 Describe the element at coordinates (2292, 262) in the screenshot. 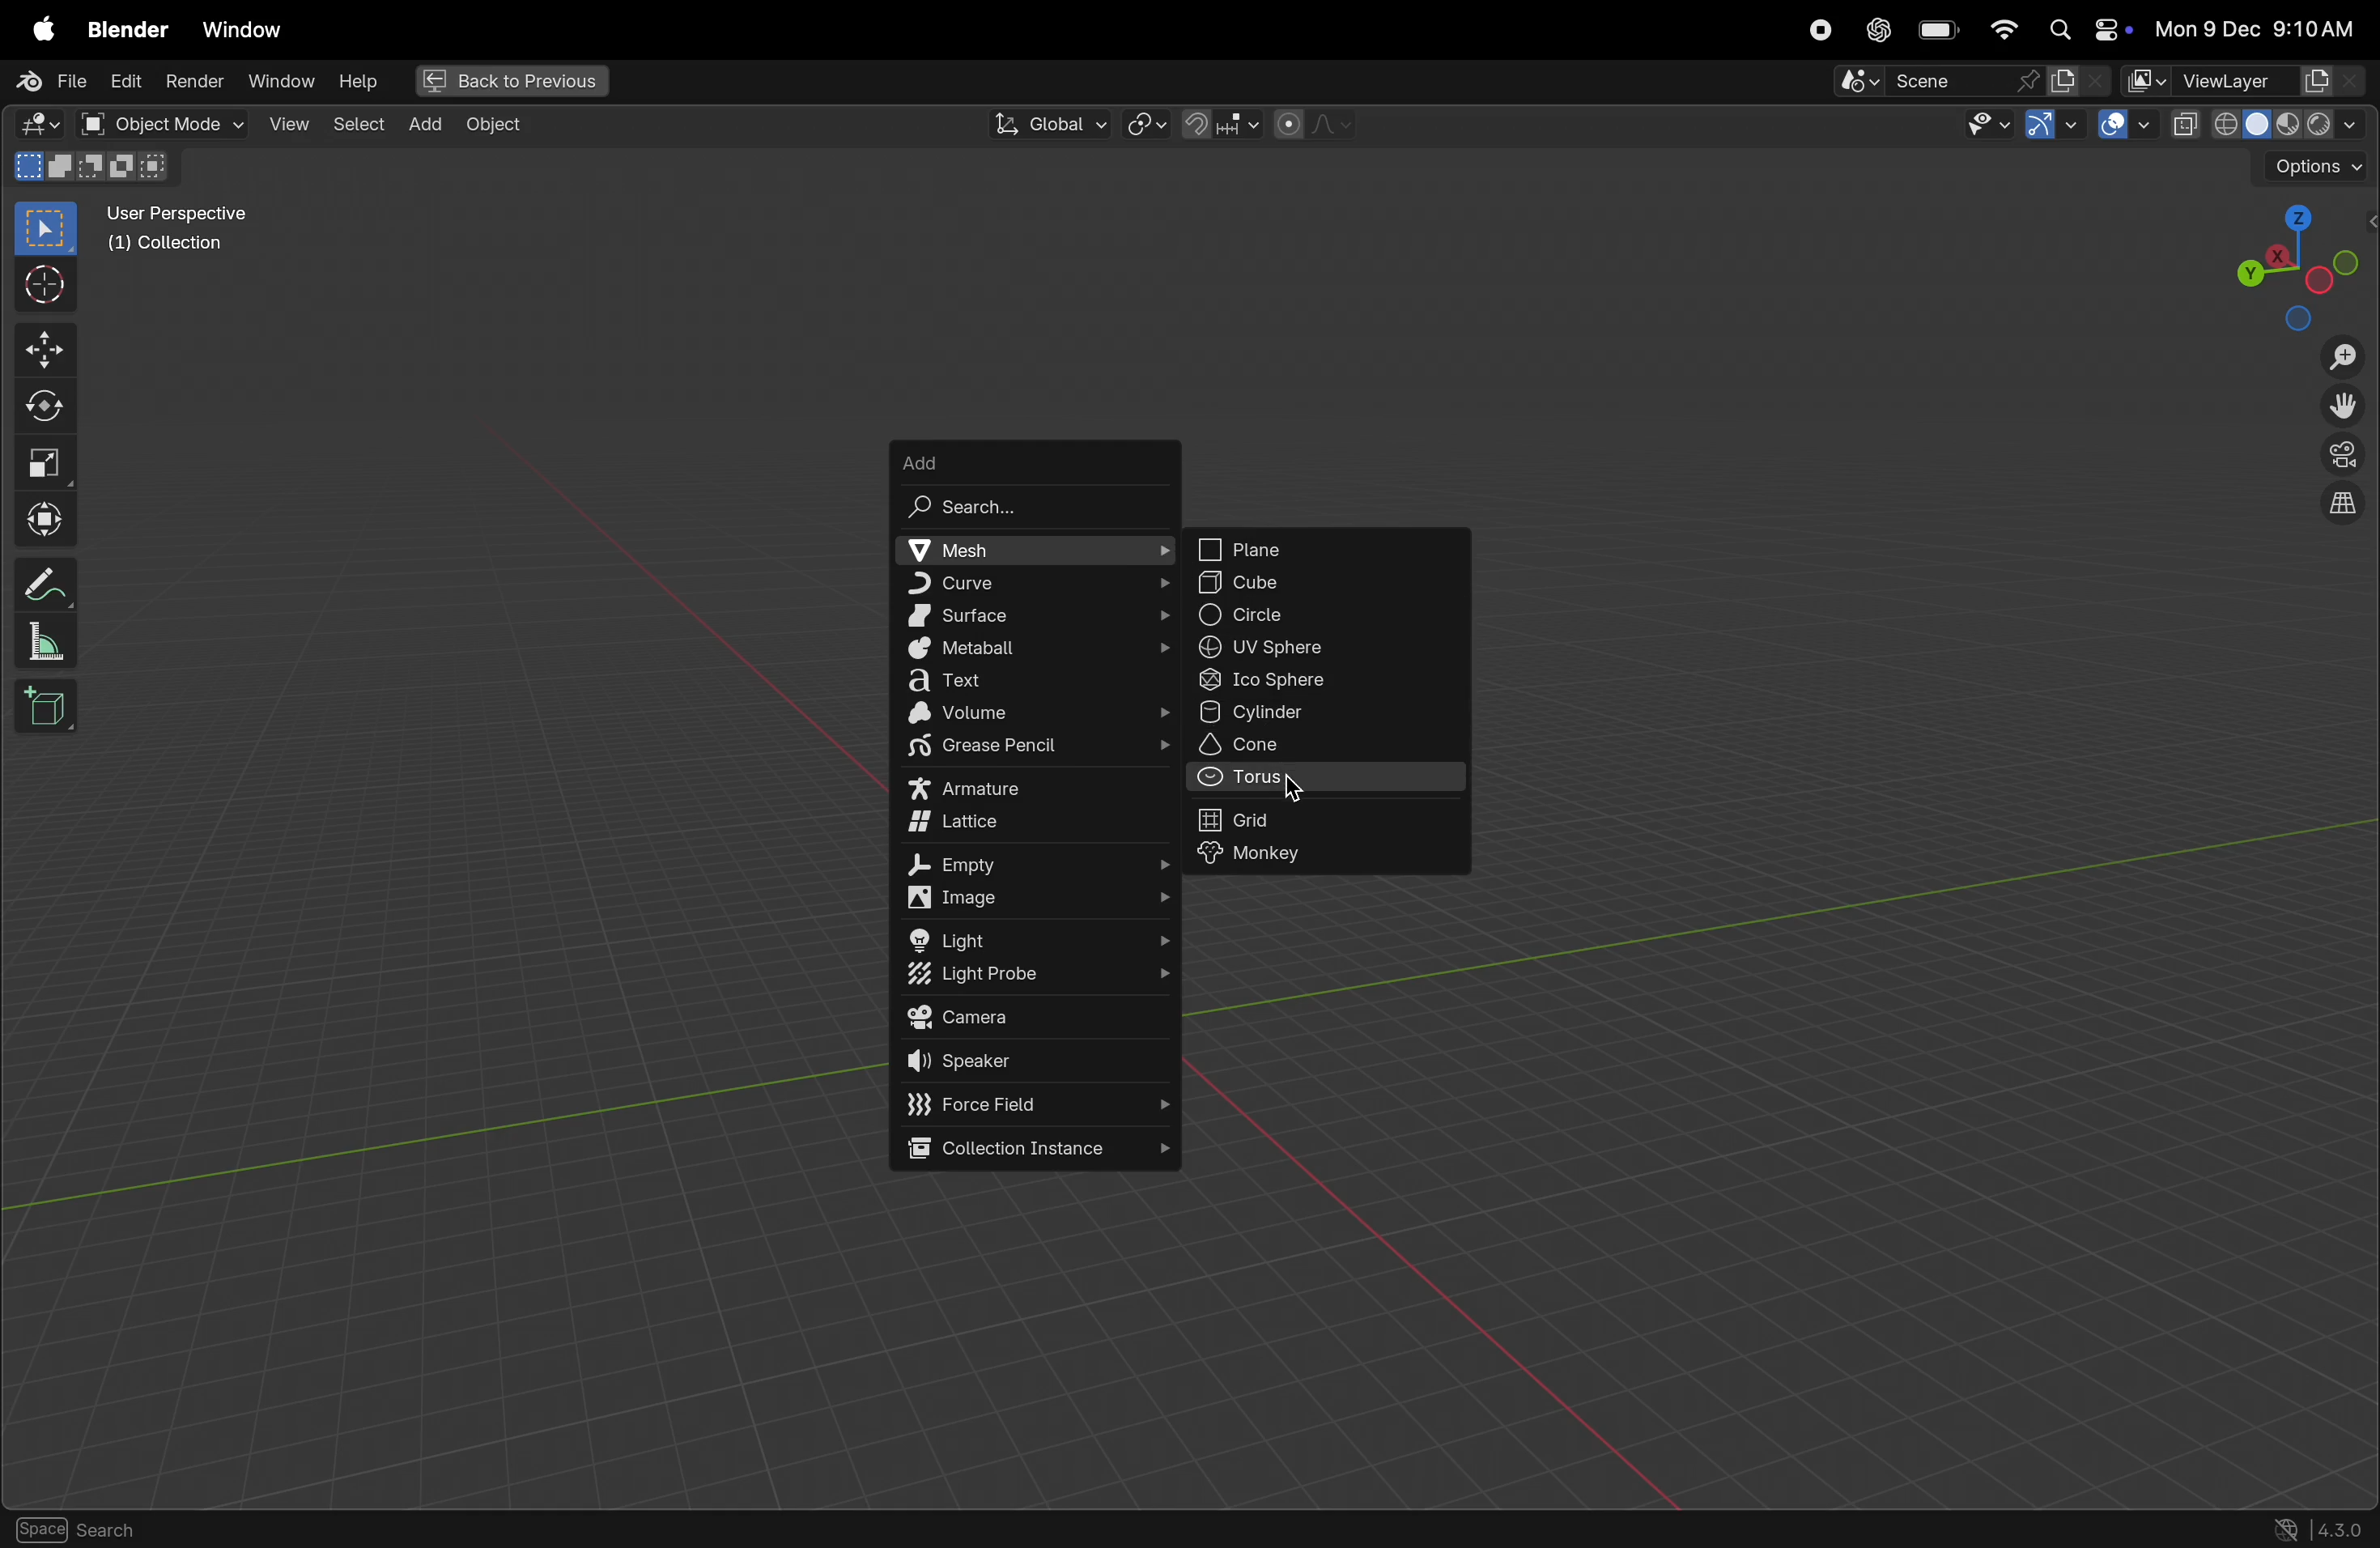

I see `view point` at that location.